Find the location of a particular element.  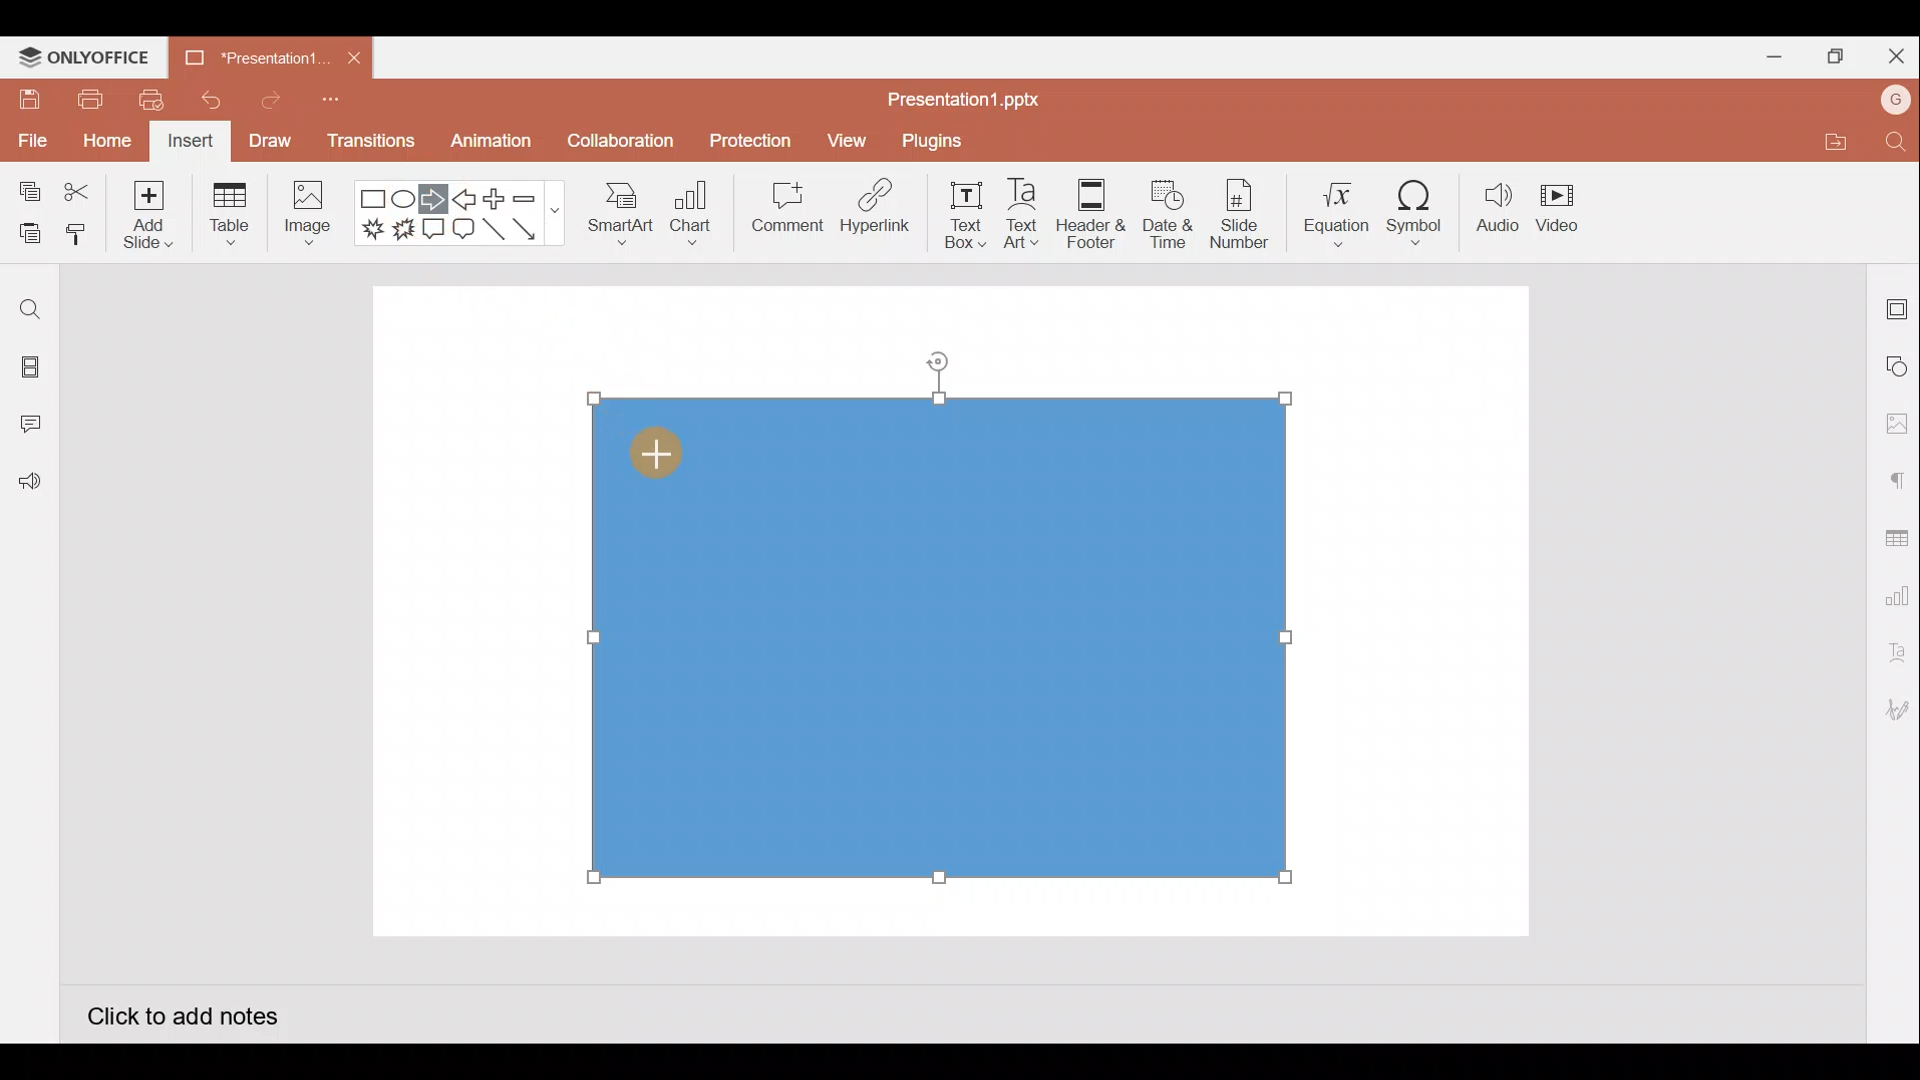

Quick print is located at coordinates (145, 100).